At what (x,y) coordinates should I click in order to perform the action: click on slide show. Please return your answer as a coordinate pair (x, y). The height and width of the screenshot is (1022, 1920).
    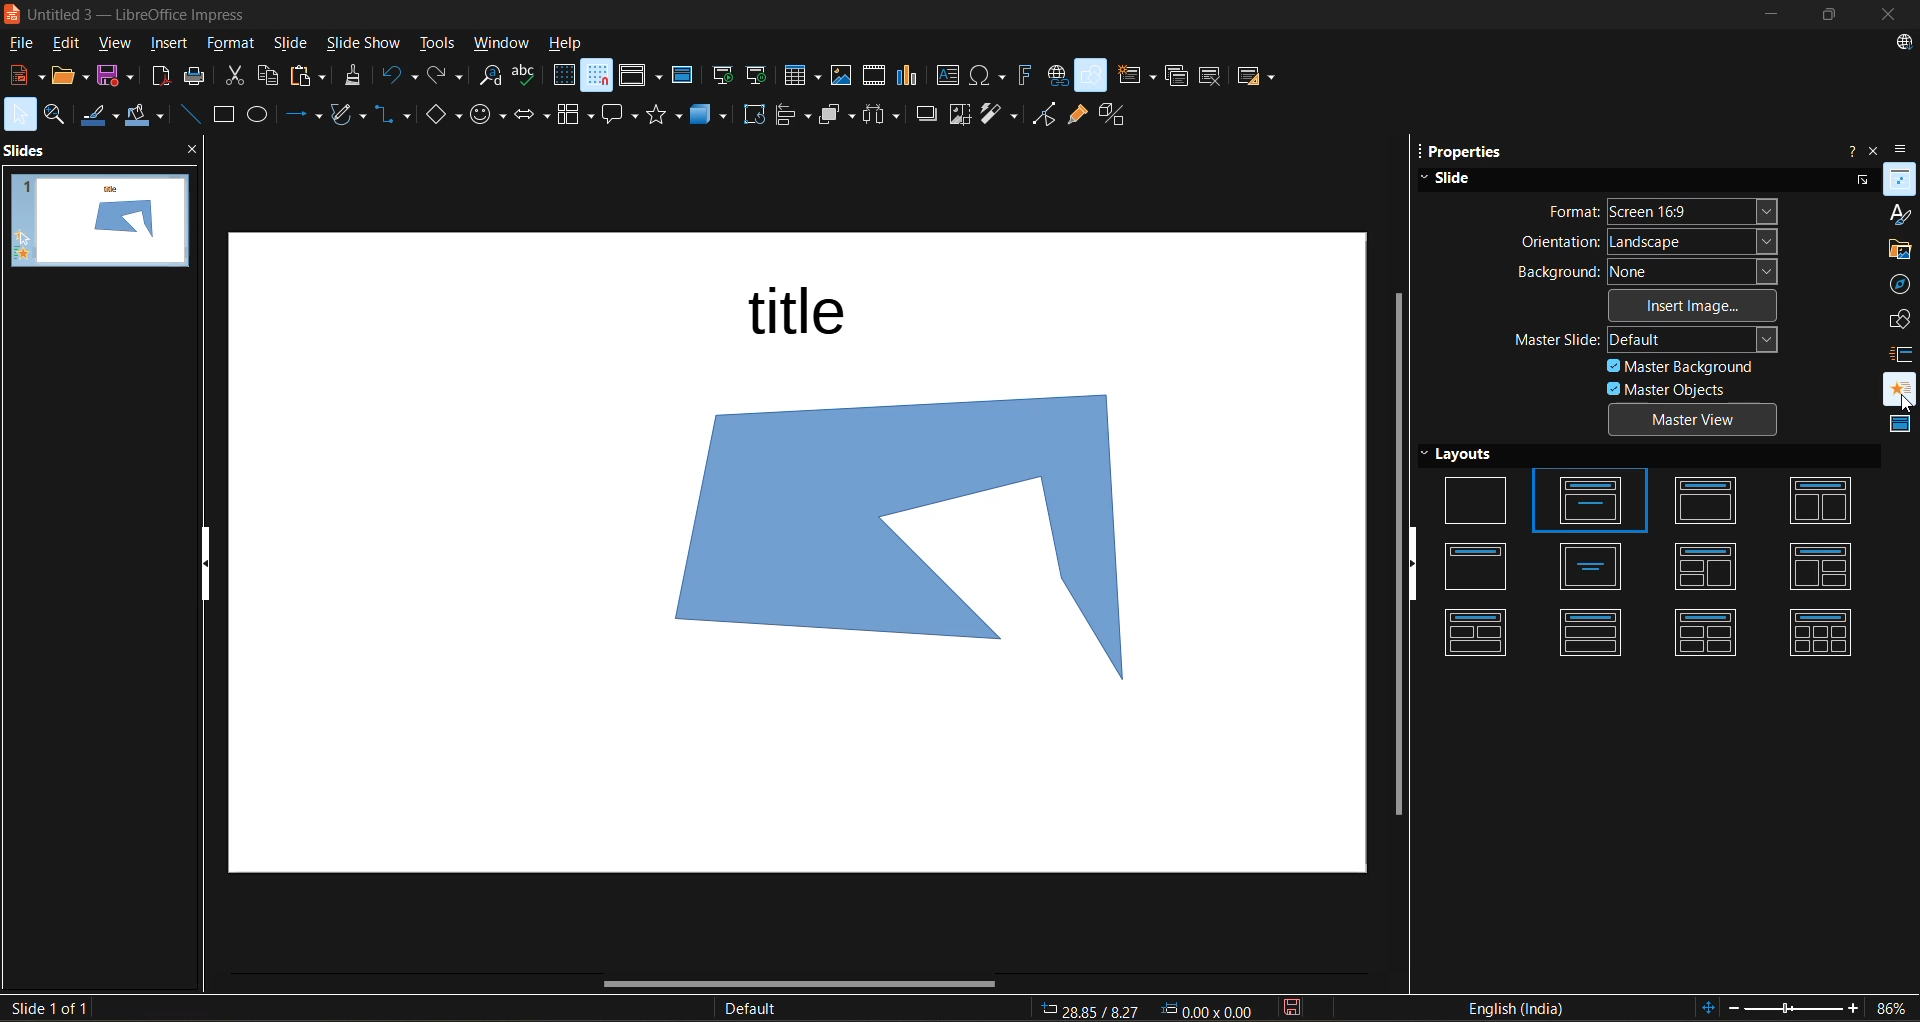
    Looking at the image, I should click on (363, 45).